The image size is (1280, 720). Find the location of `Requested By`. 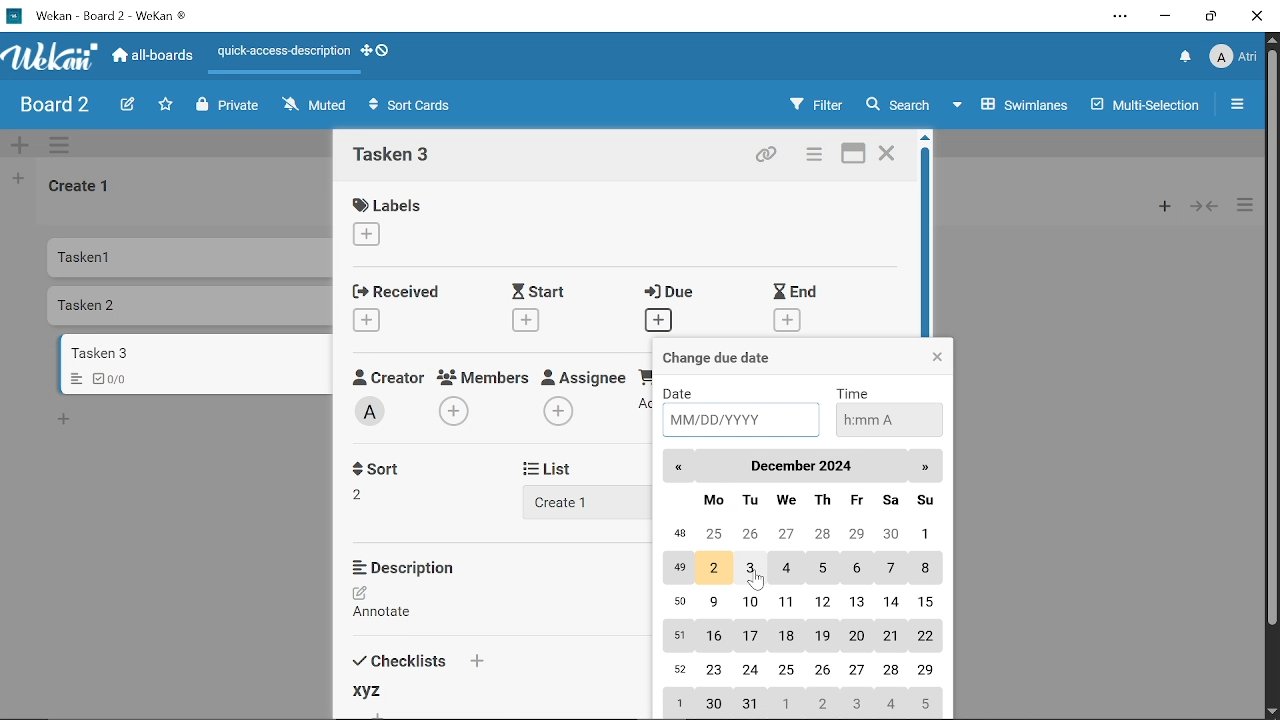

Requested By is located at coordinates (645, 375).